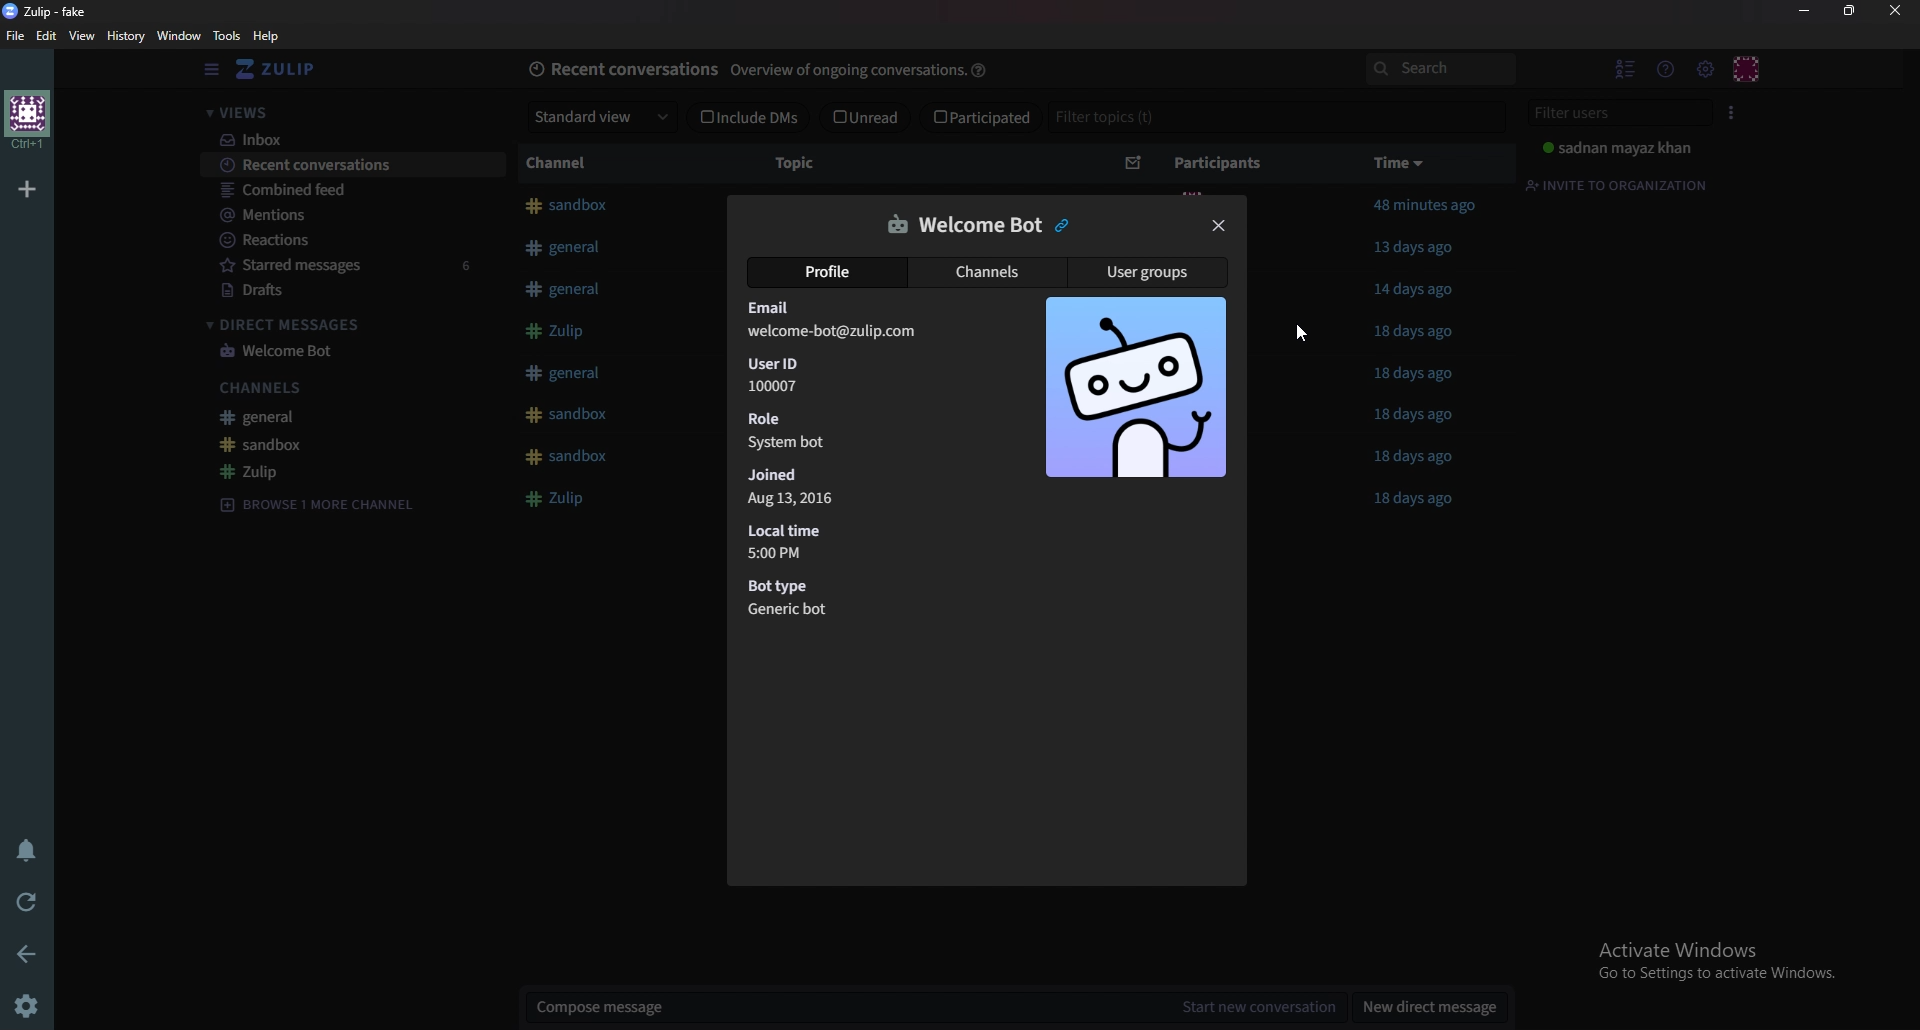  I want to click on Drafts, so click(353, 291).